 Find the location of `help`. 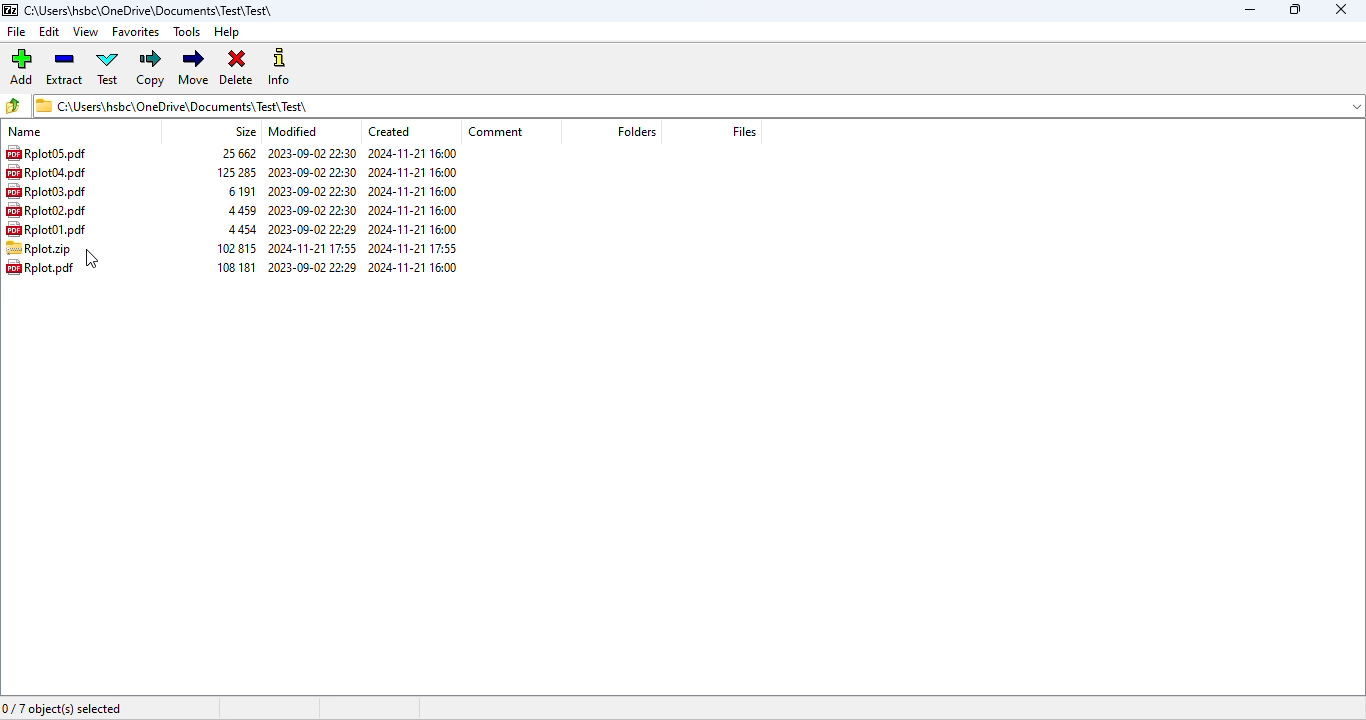

help is located at coordinates (226, 32).